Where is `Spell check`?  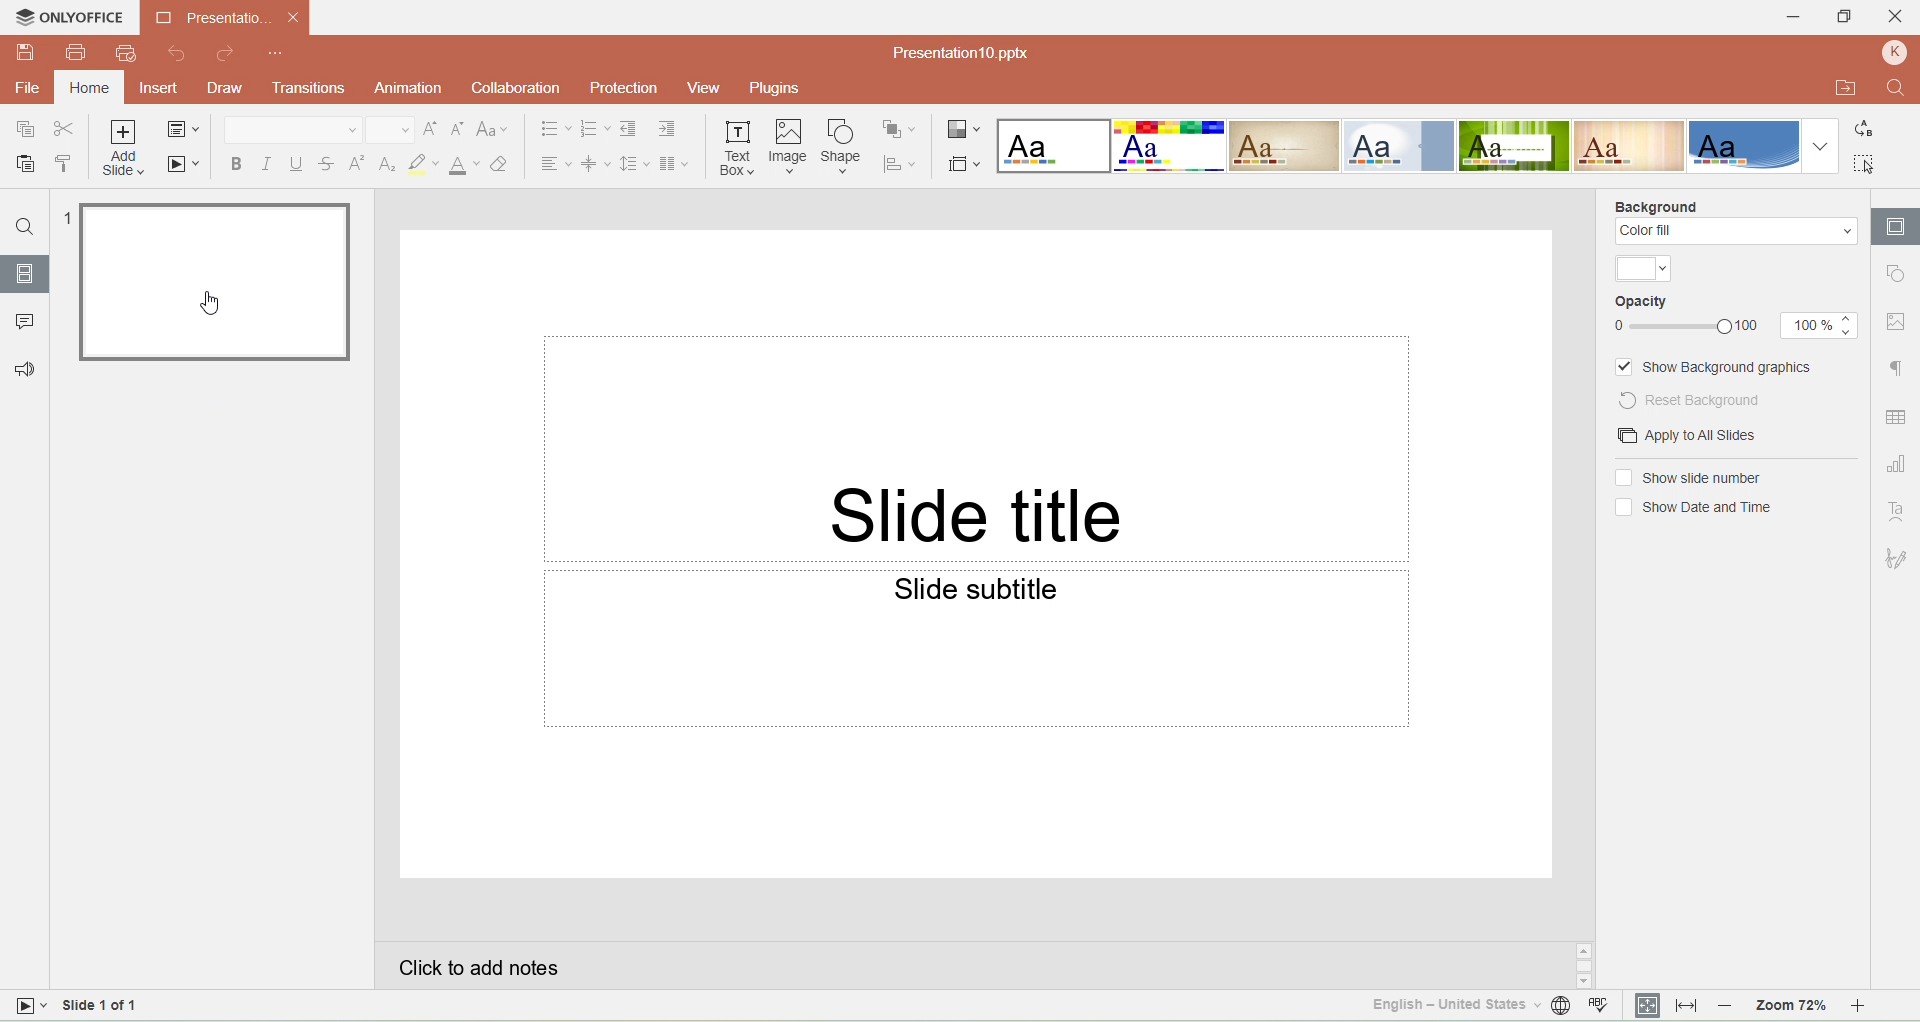 Spell check is located at coordinates (1603, 1007).